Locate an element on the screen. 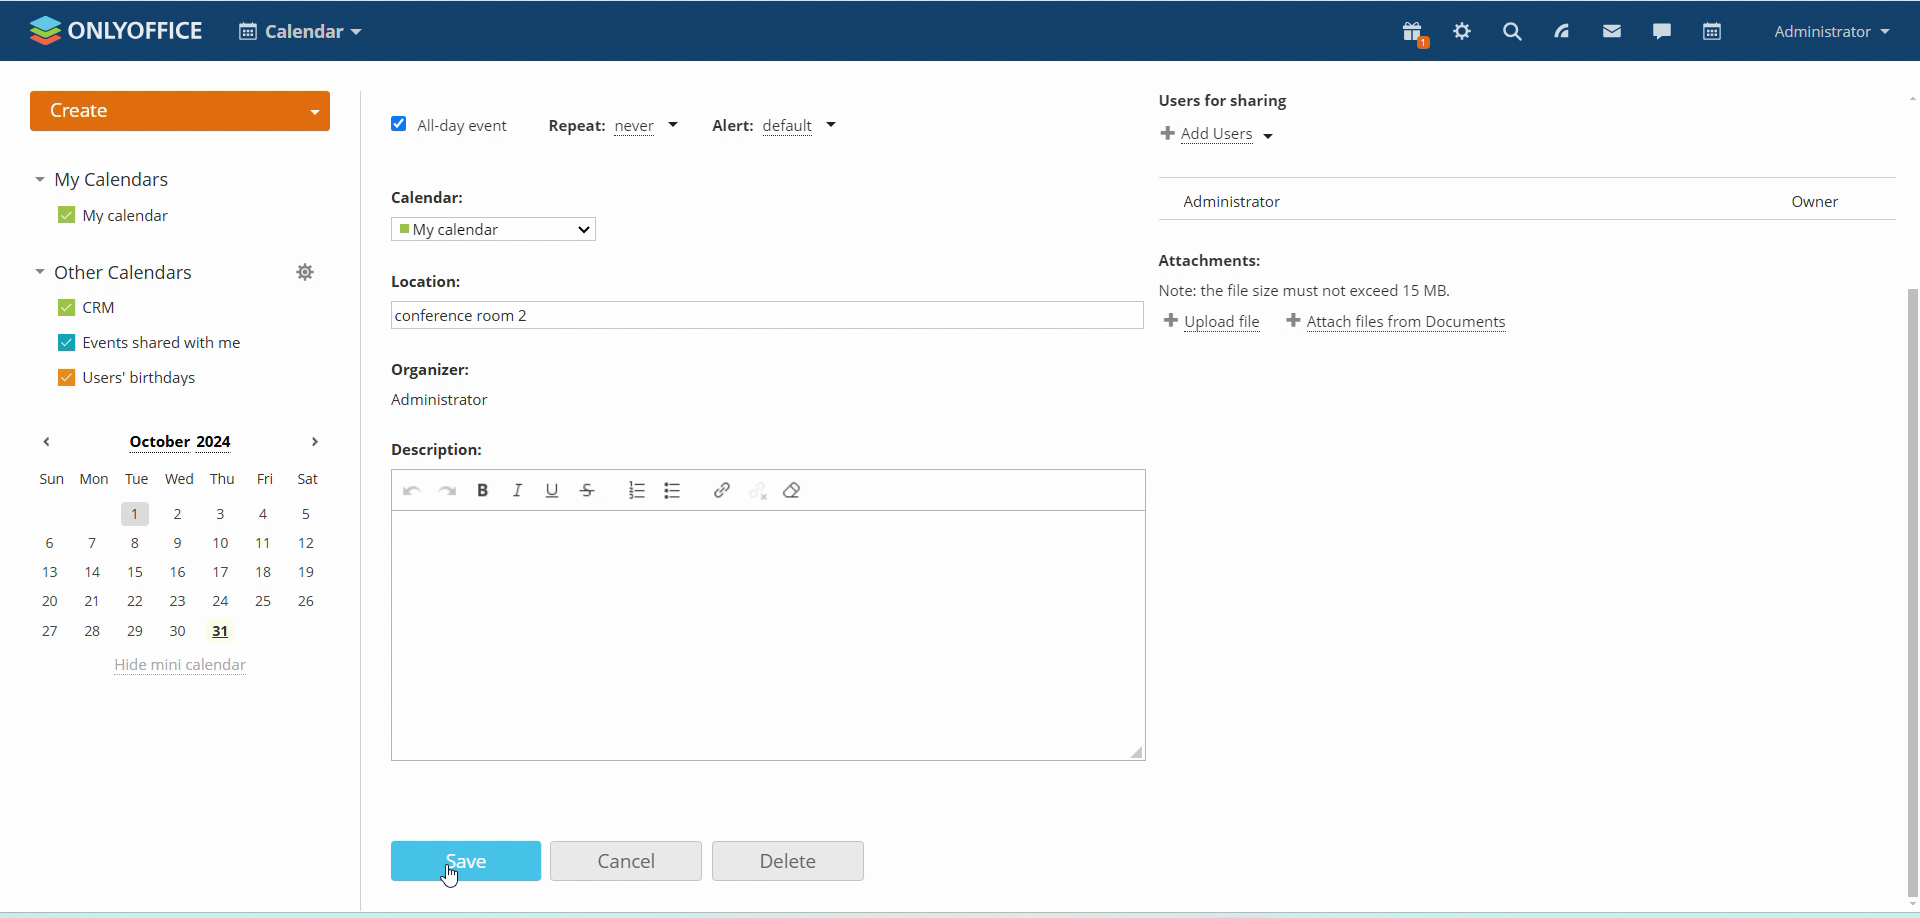 This screenshot has width=1920, height=918. edit event description is located at coordinates (768, 636).